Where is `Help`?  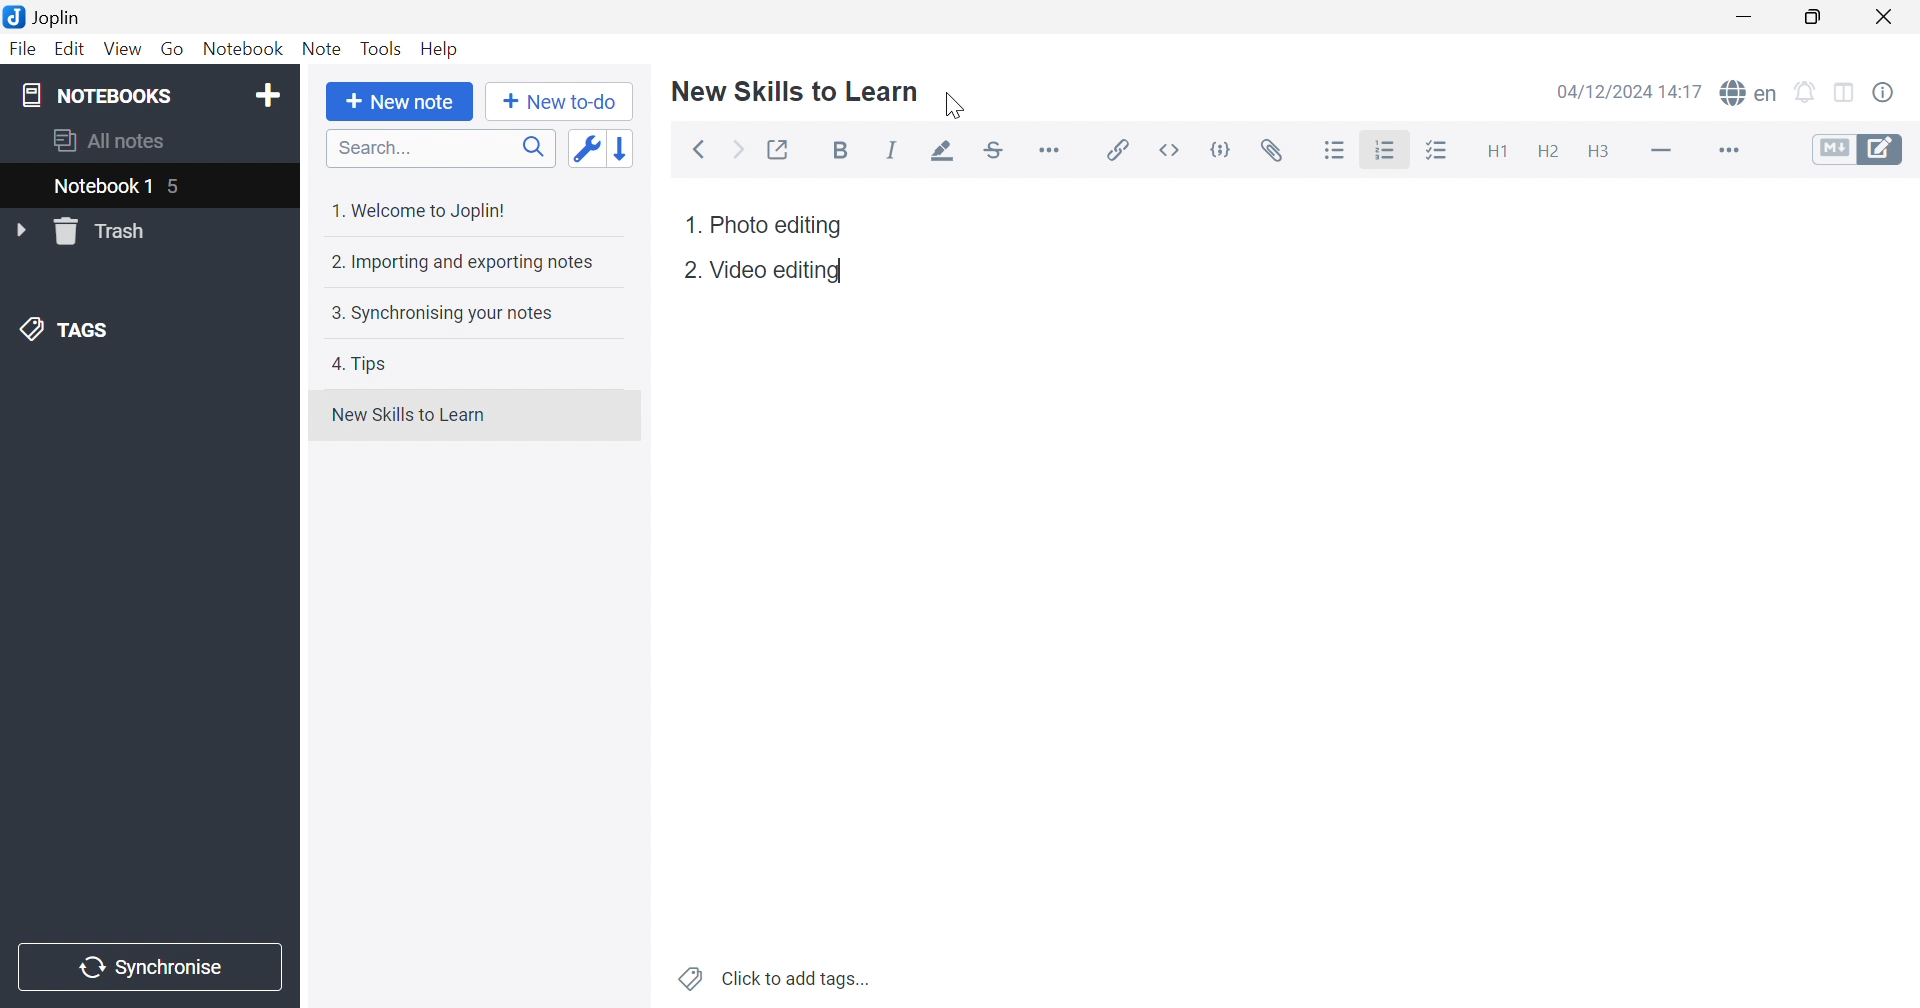
Help is located at coordinates (441, 49).